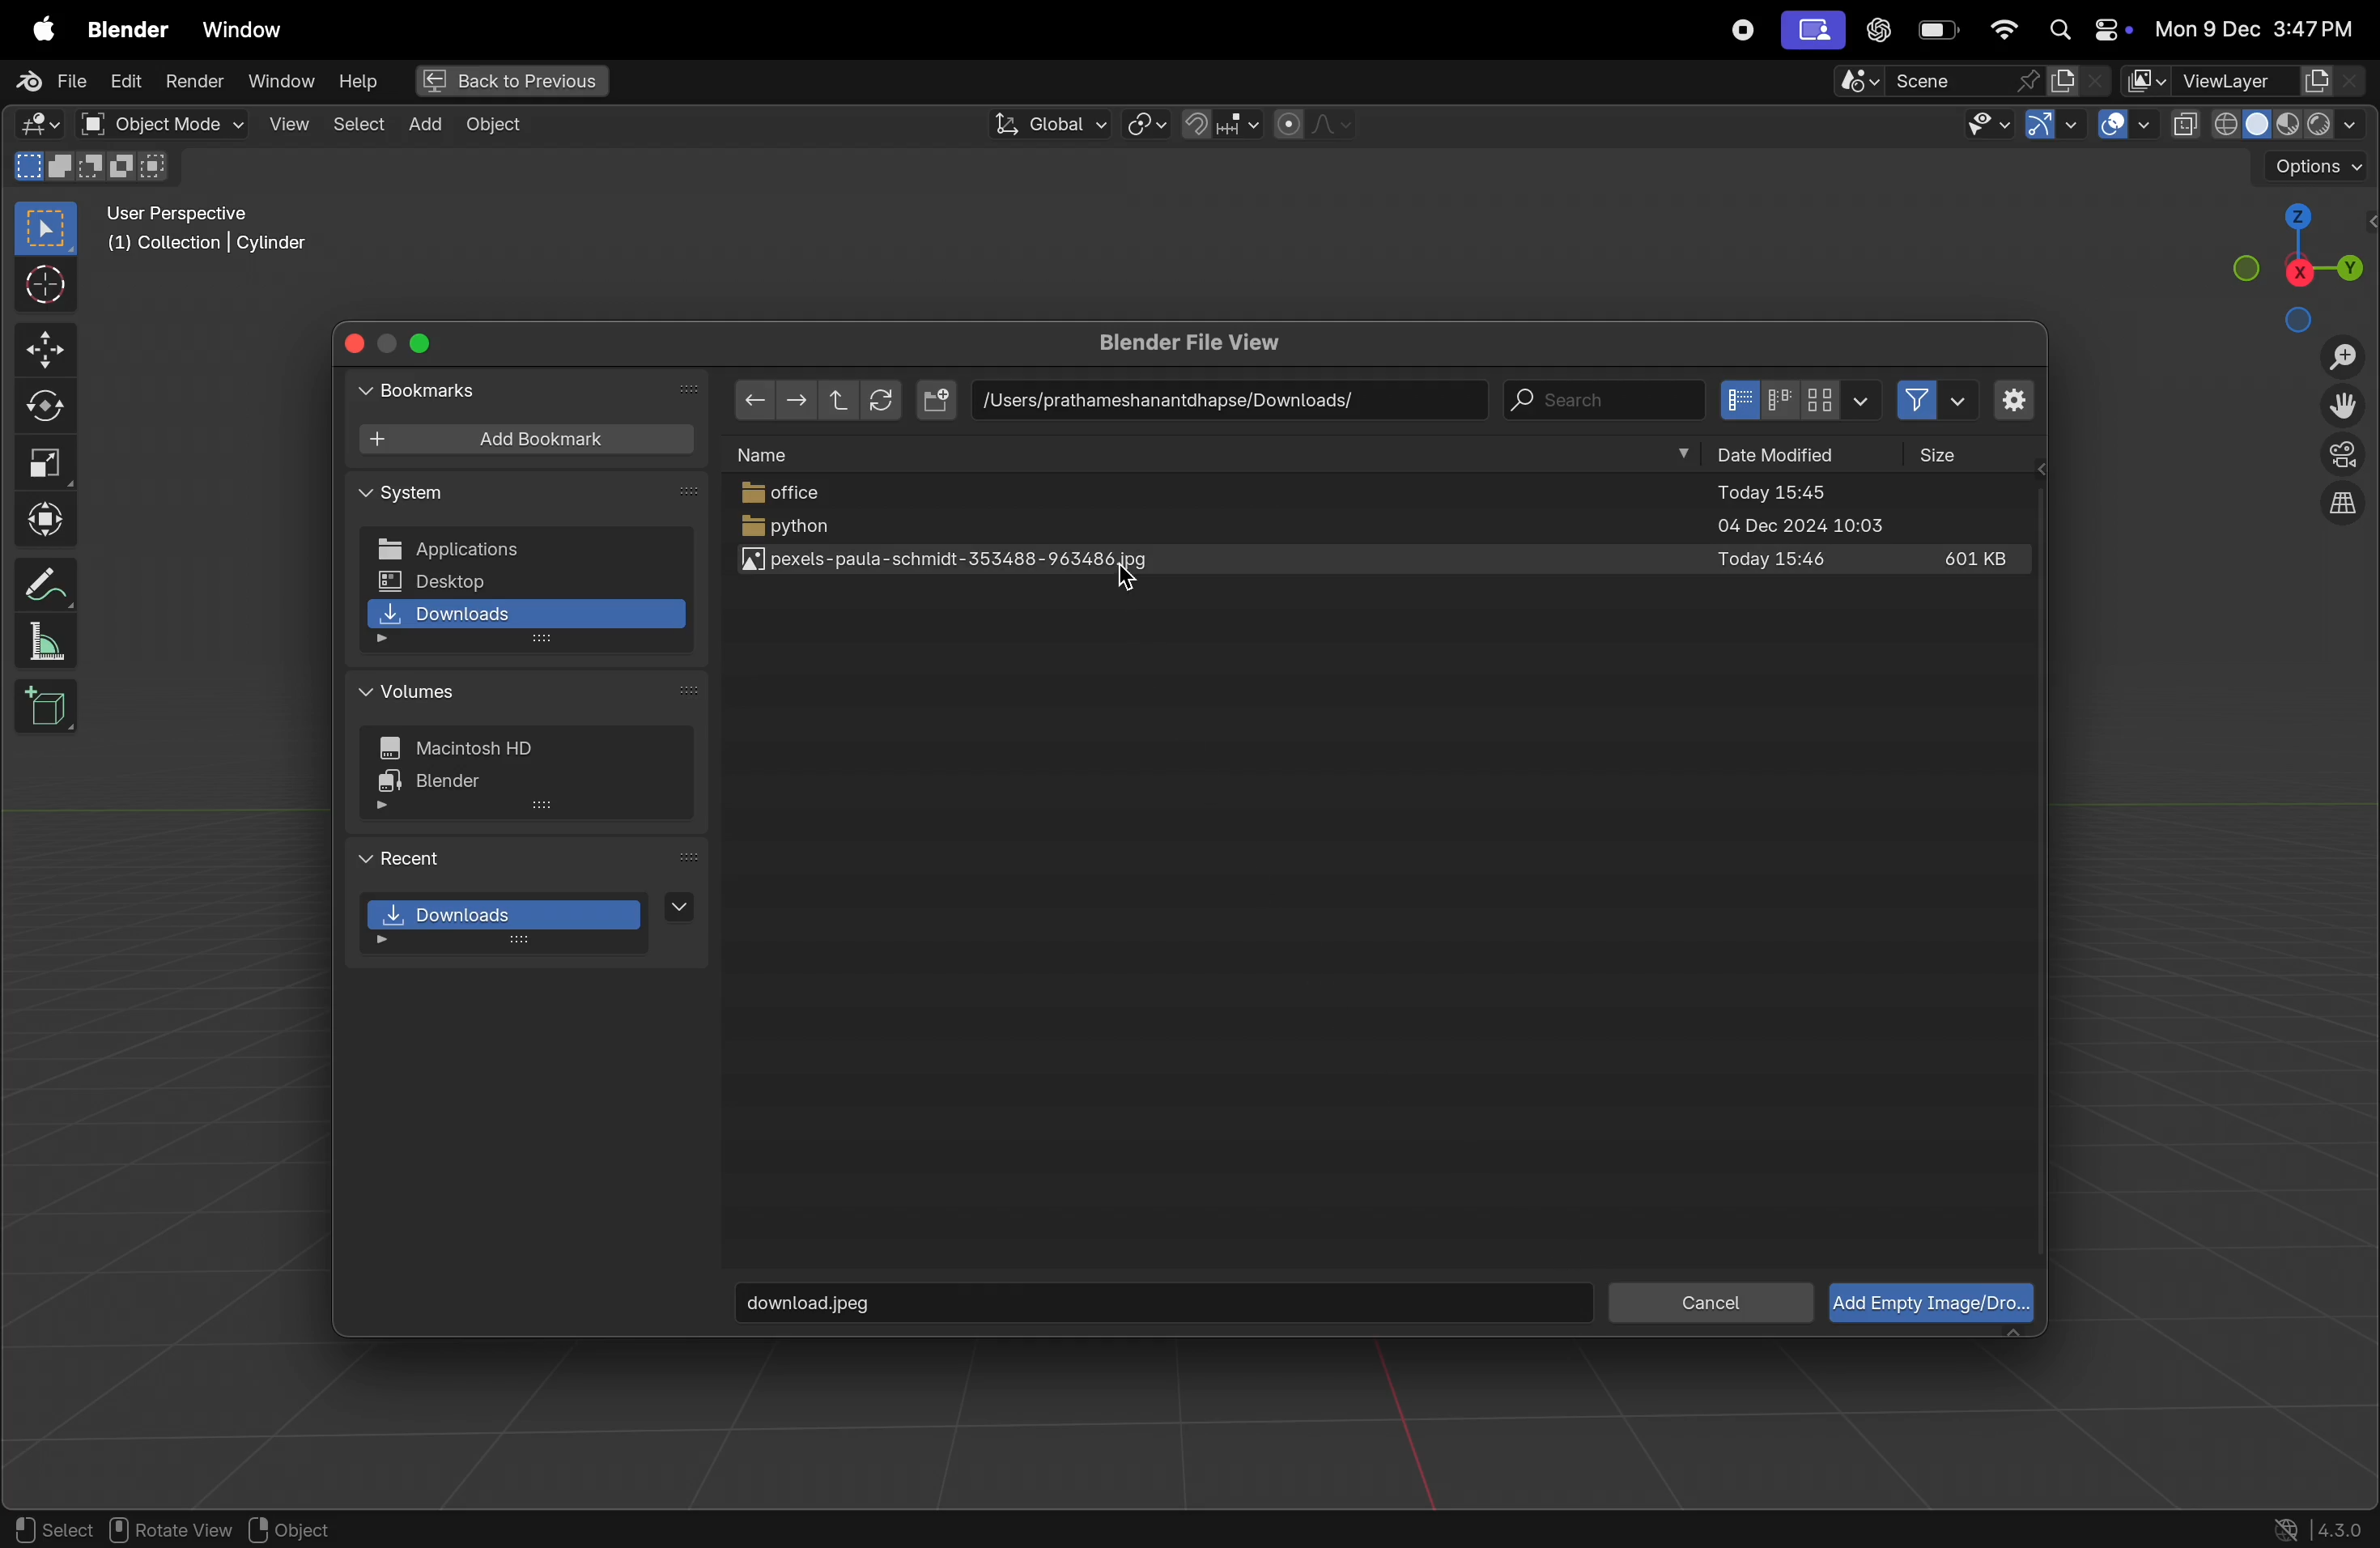 The height and width of the screenshot is (1548, 2380). Describe the element at coordinates (2343, 458) in the screenshot. I see `perspective` at that location.